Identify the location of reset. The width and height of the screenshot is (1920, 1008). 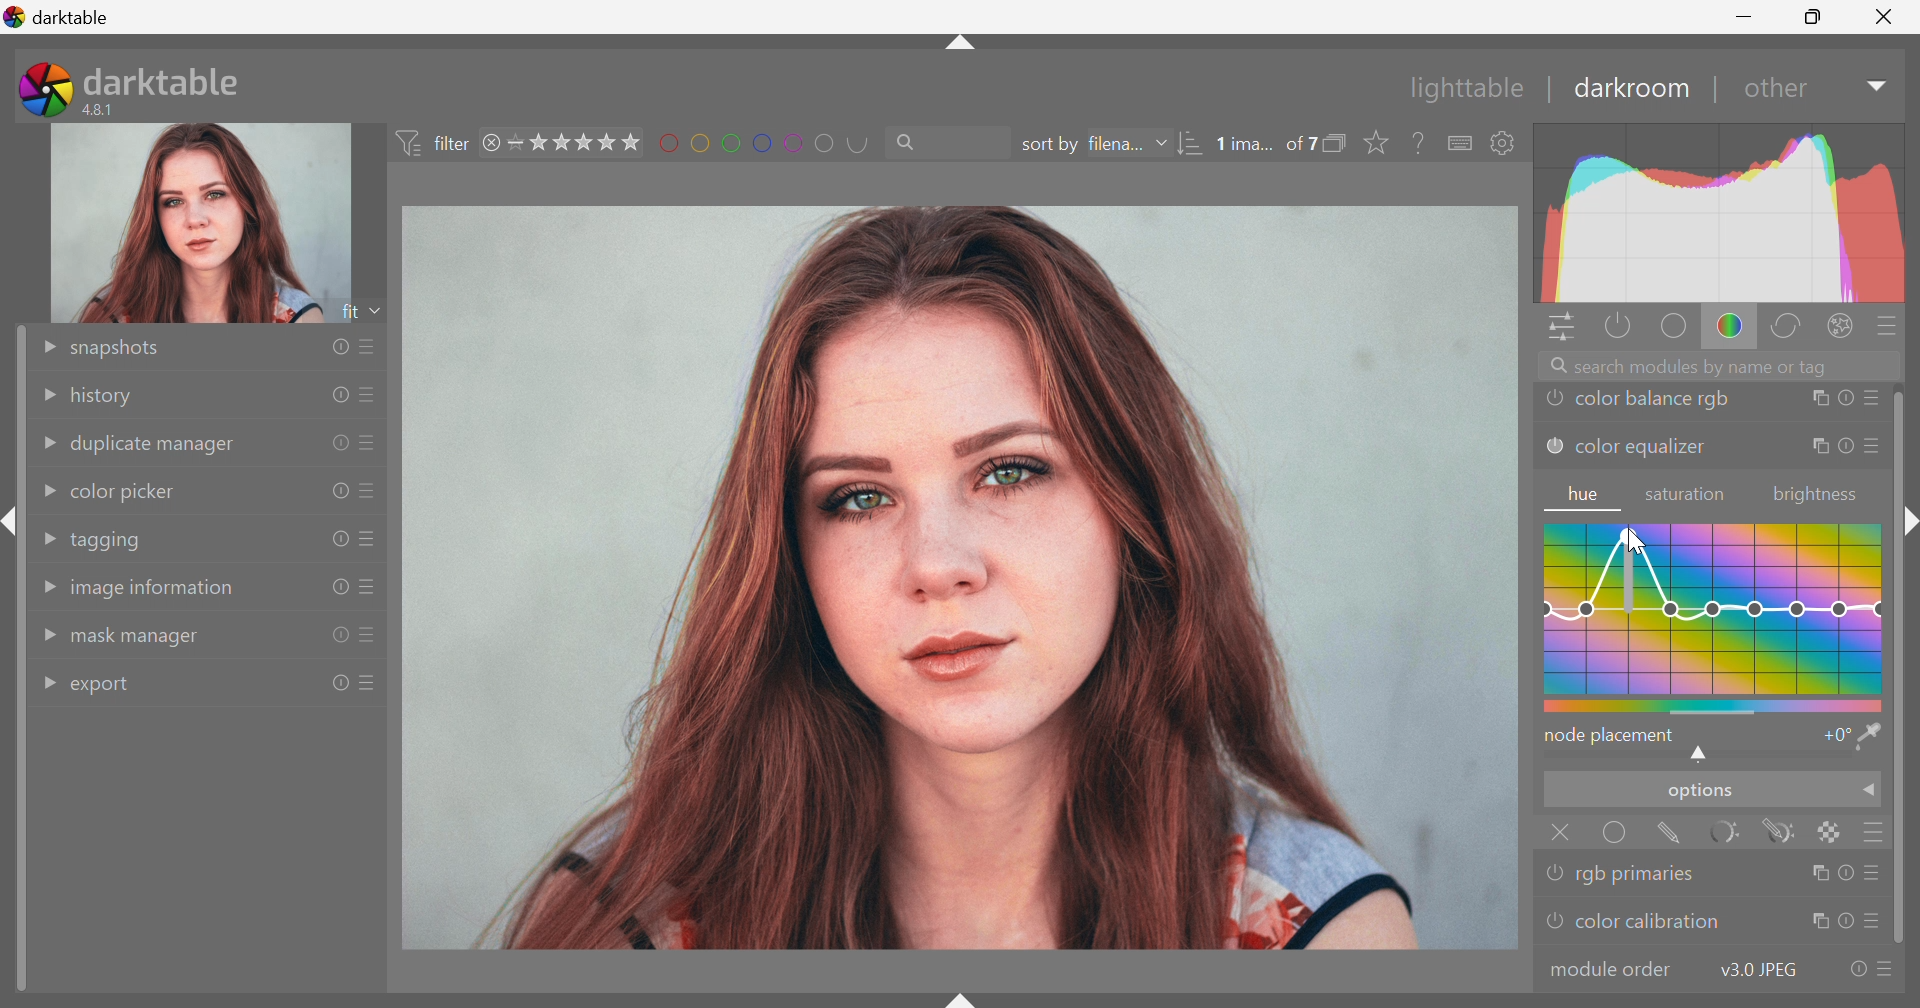
(337, 441).